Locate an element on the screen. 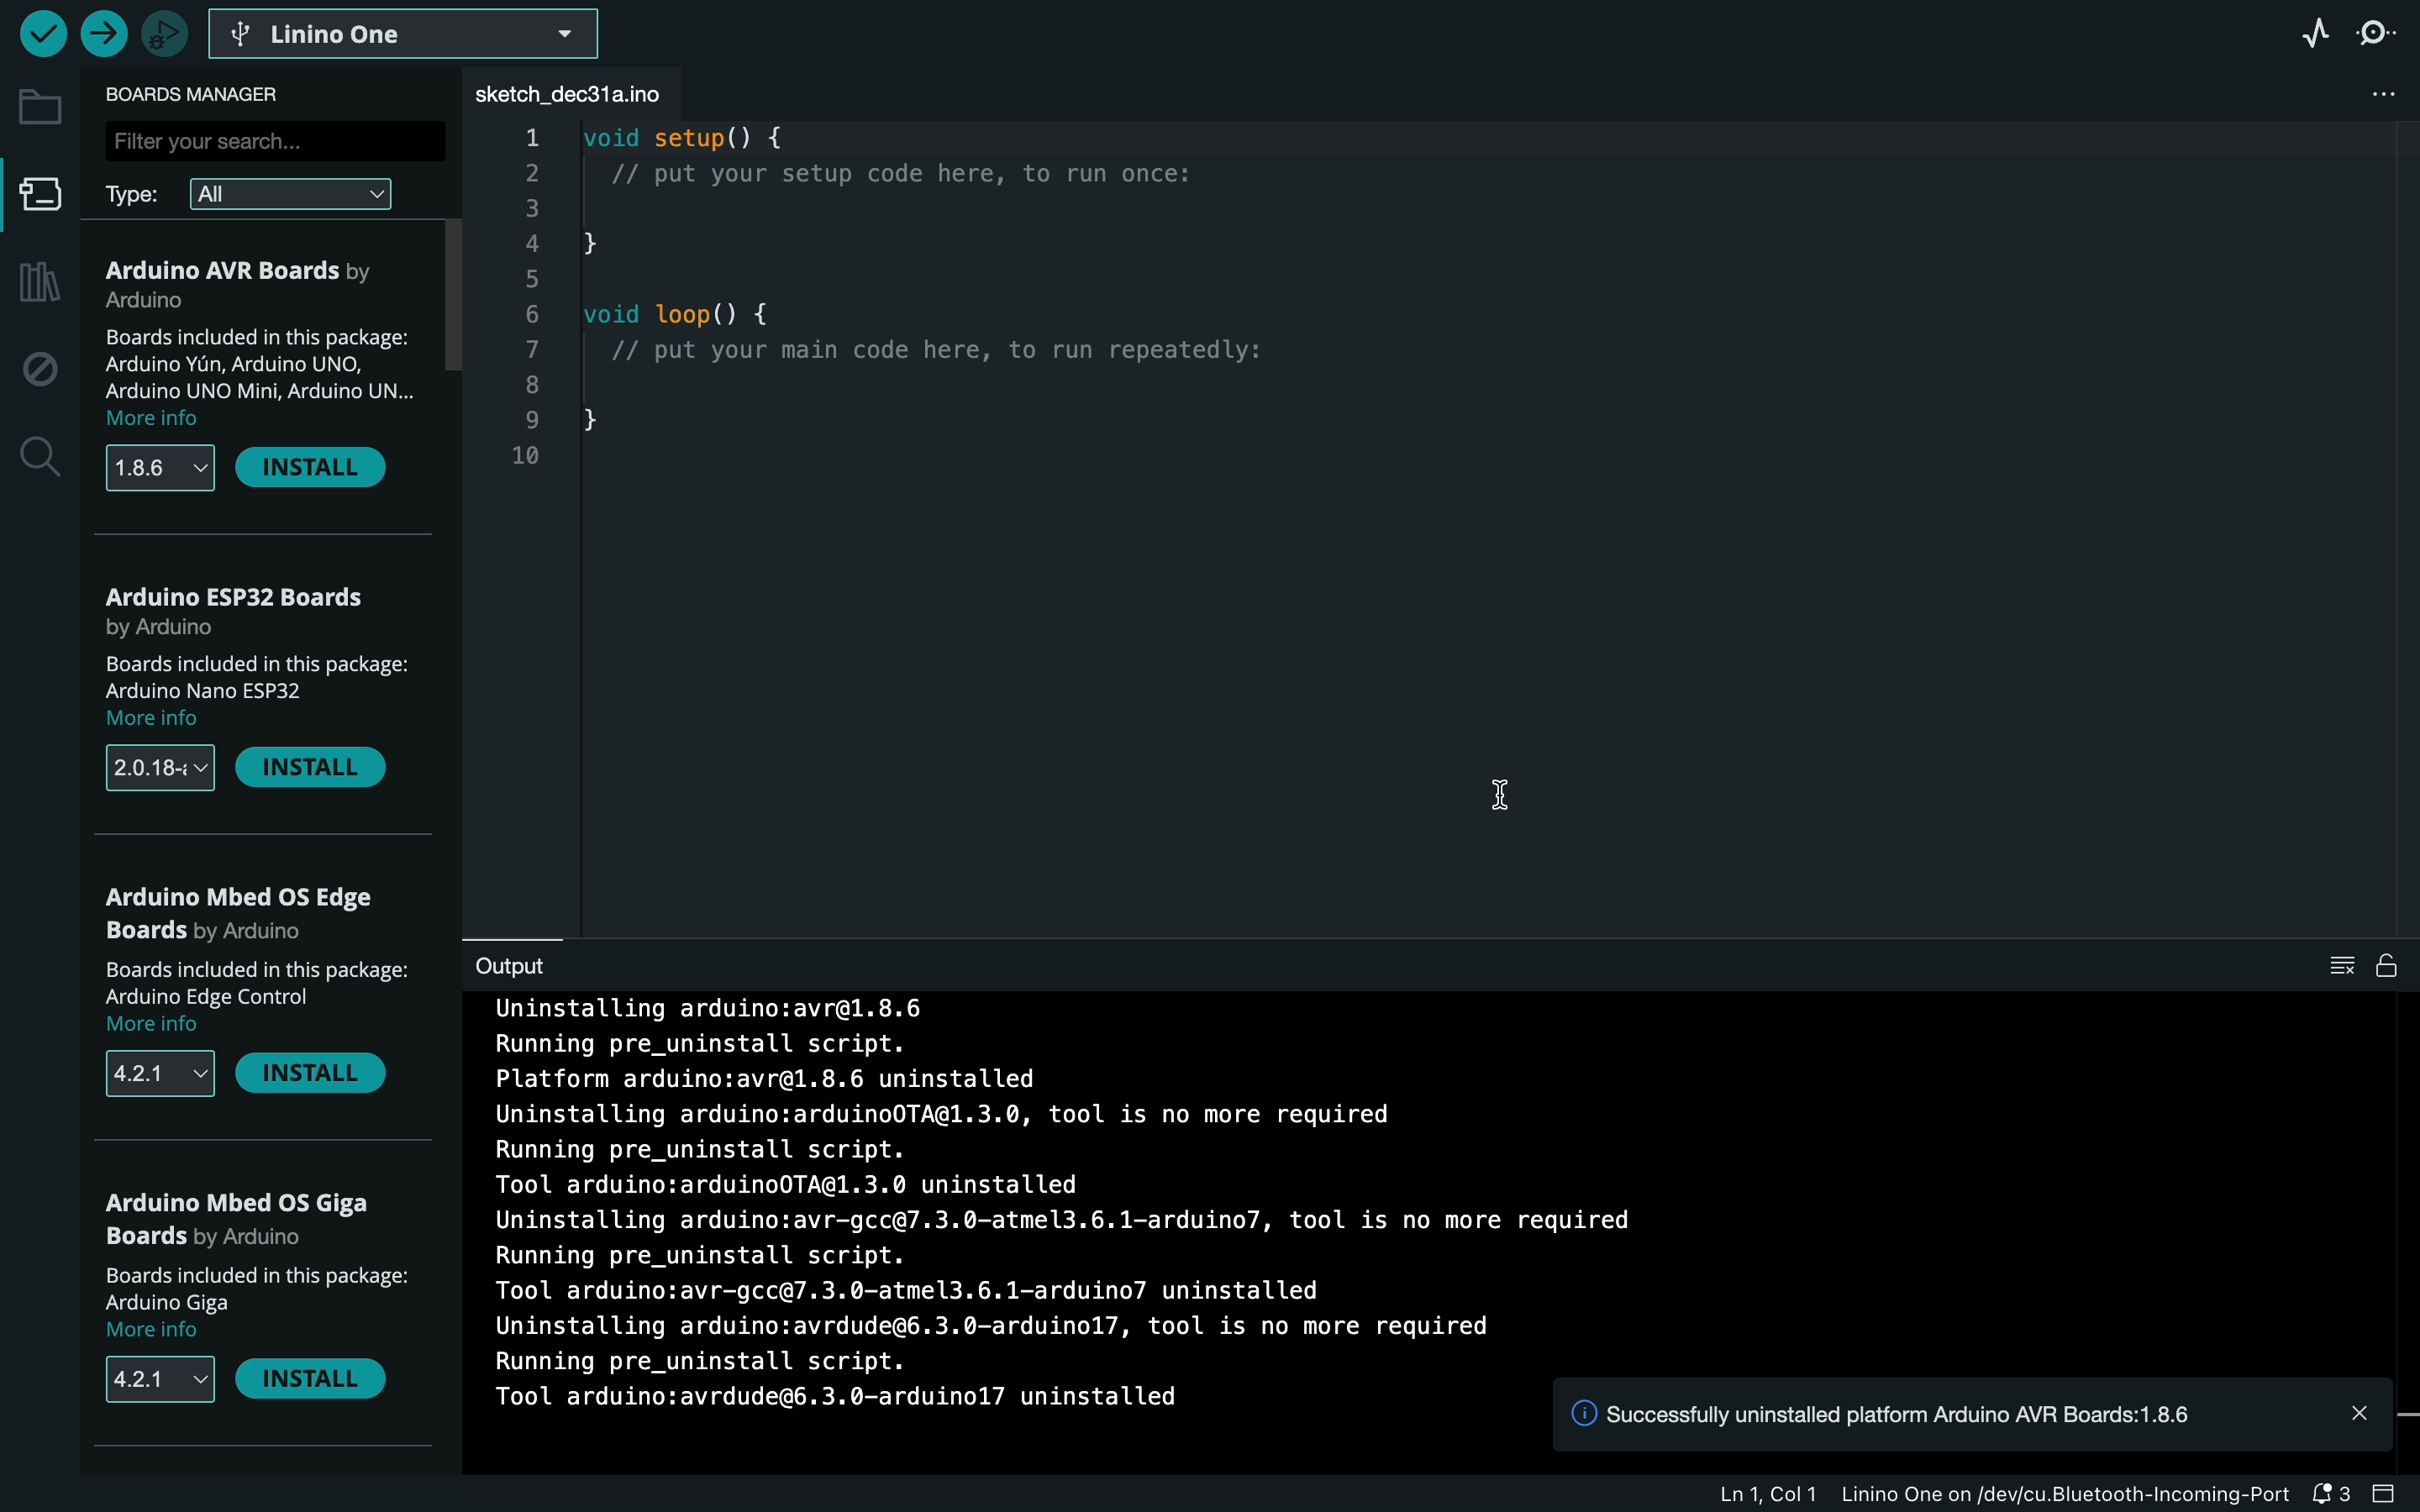 The image size is (2420, 1512). versions is located at coordinates (162, 1077).